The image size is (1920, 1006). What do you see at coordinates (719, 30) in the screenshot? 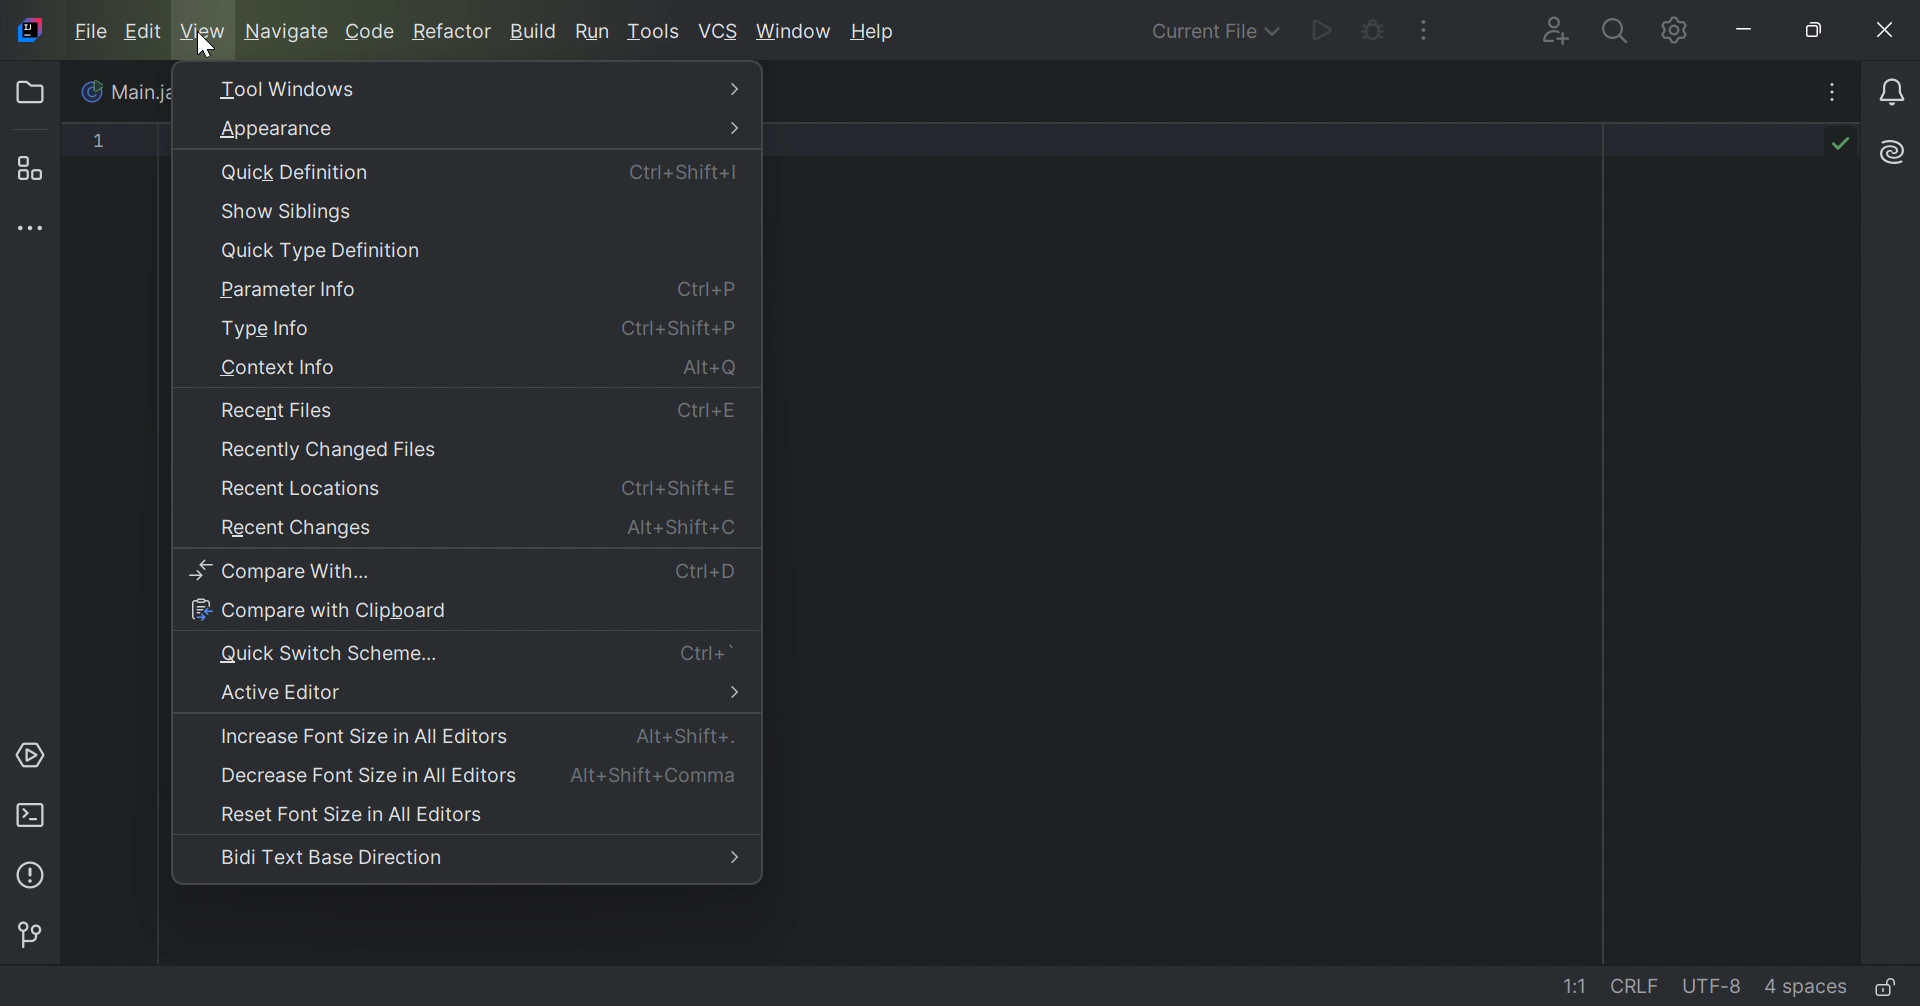
I see `VCS` at bounding box center [719, 30].